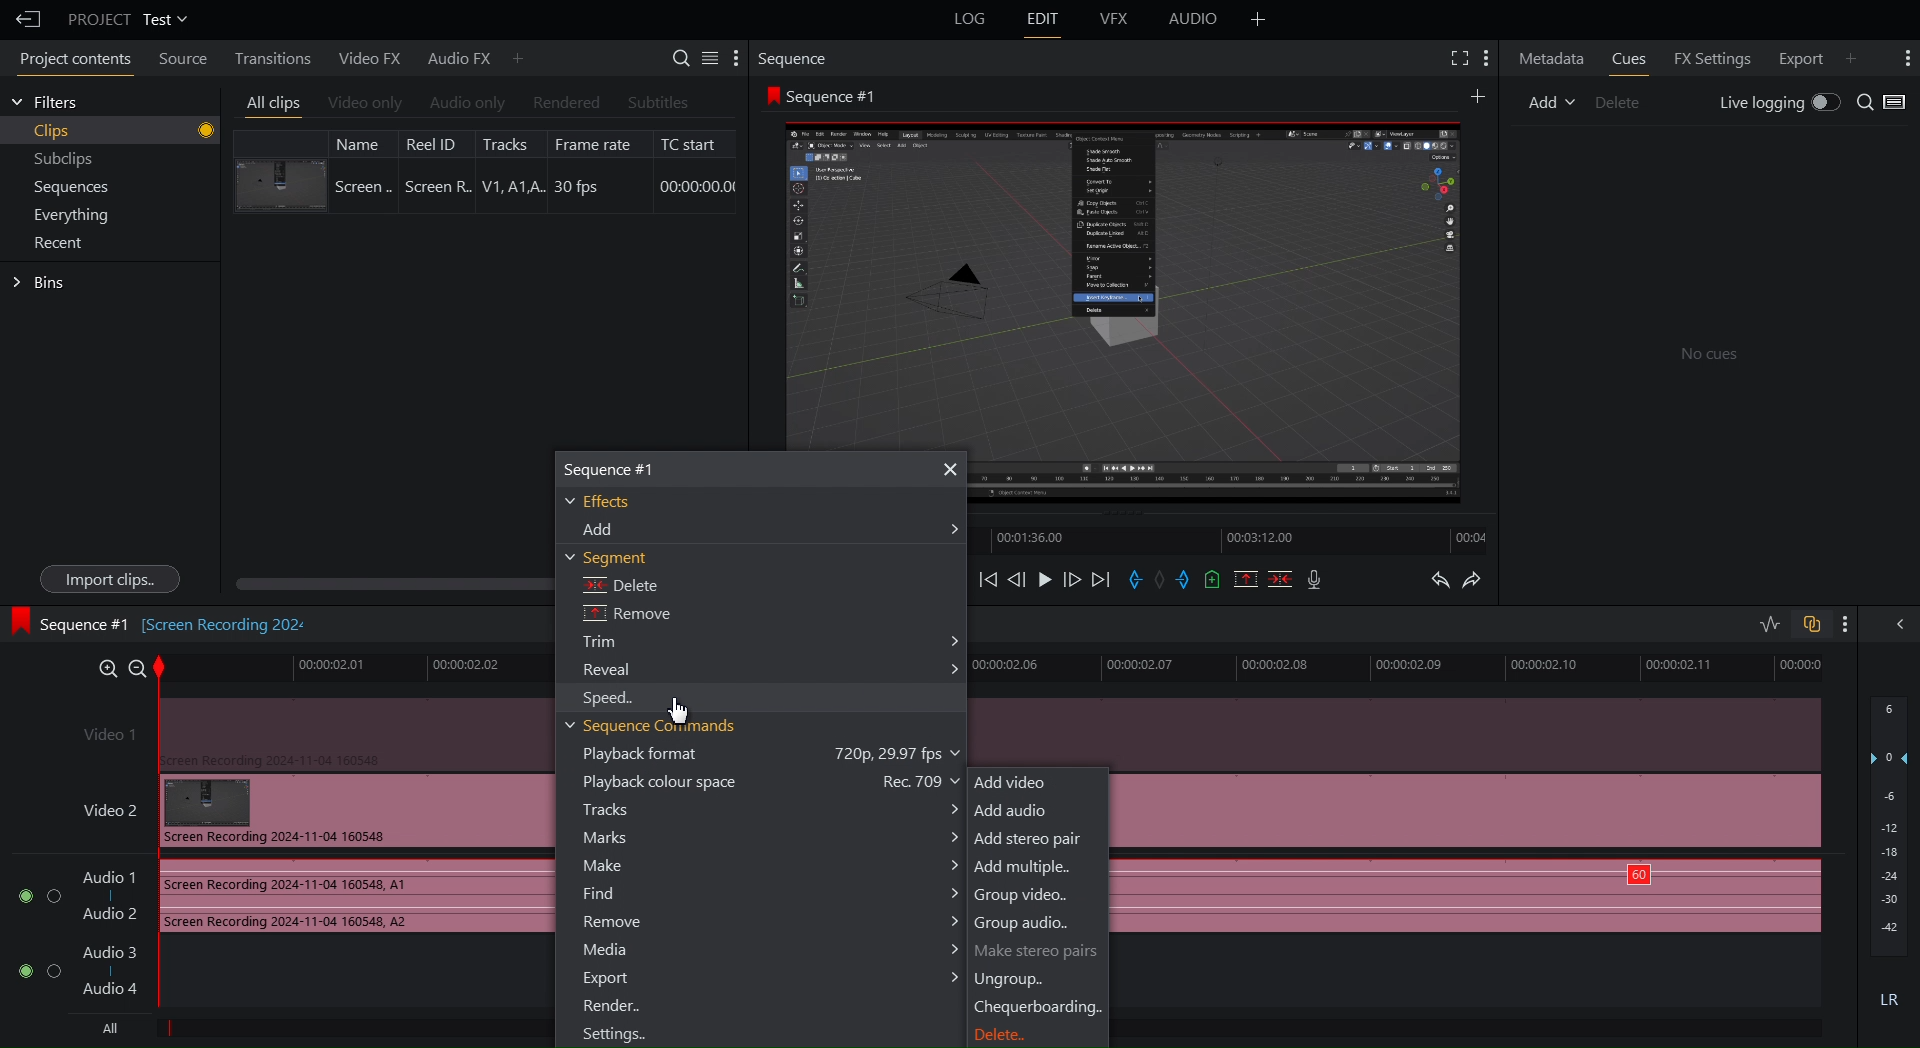 Image resolution: width=1920 pixels, height=1048 pixels. Describe the element at coordinates (594, 502) in the screenshot. I see `Effects ` at that location.